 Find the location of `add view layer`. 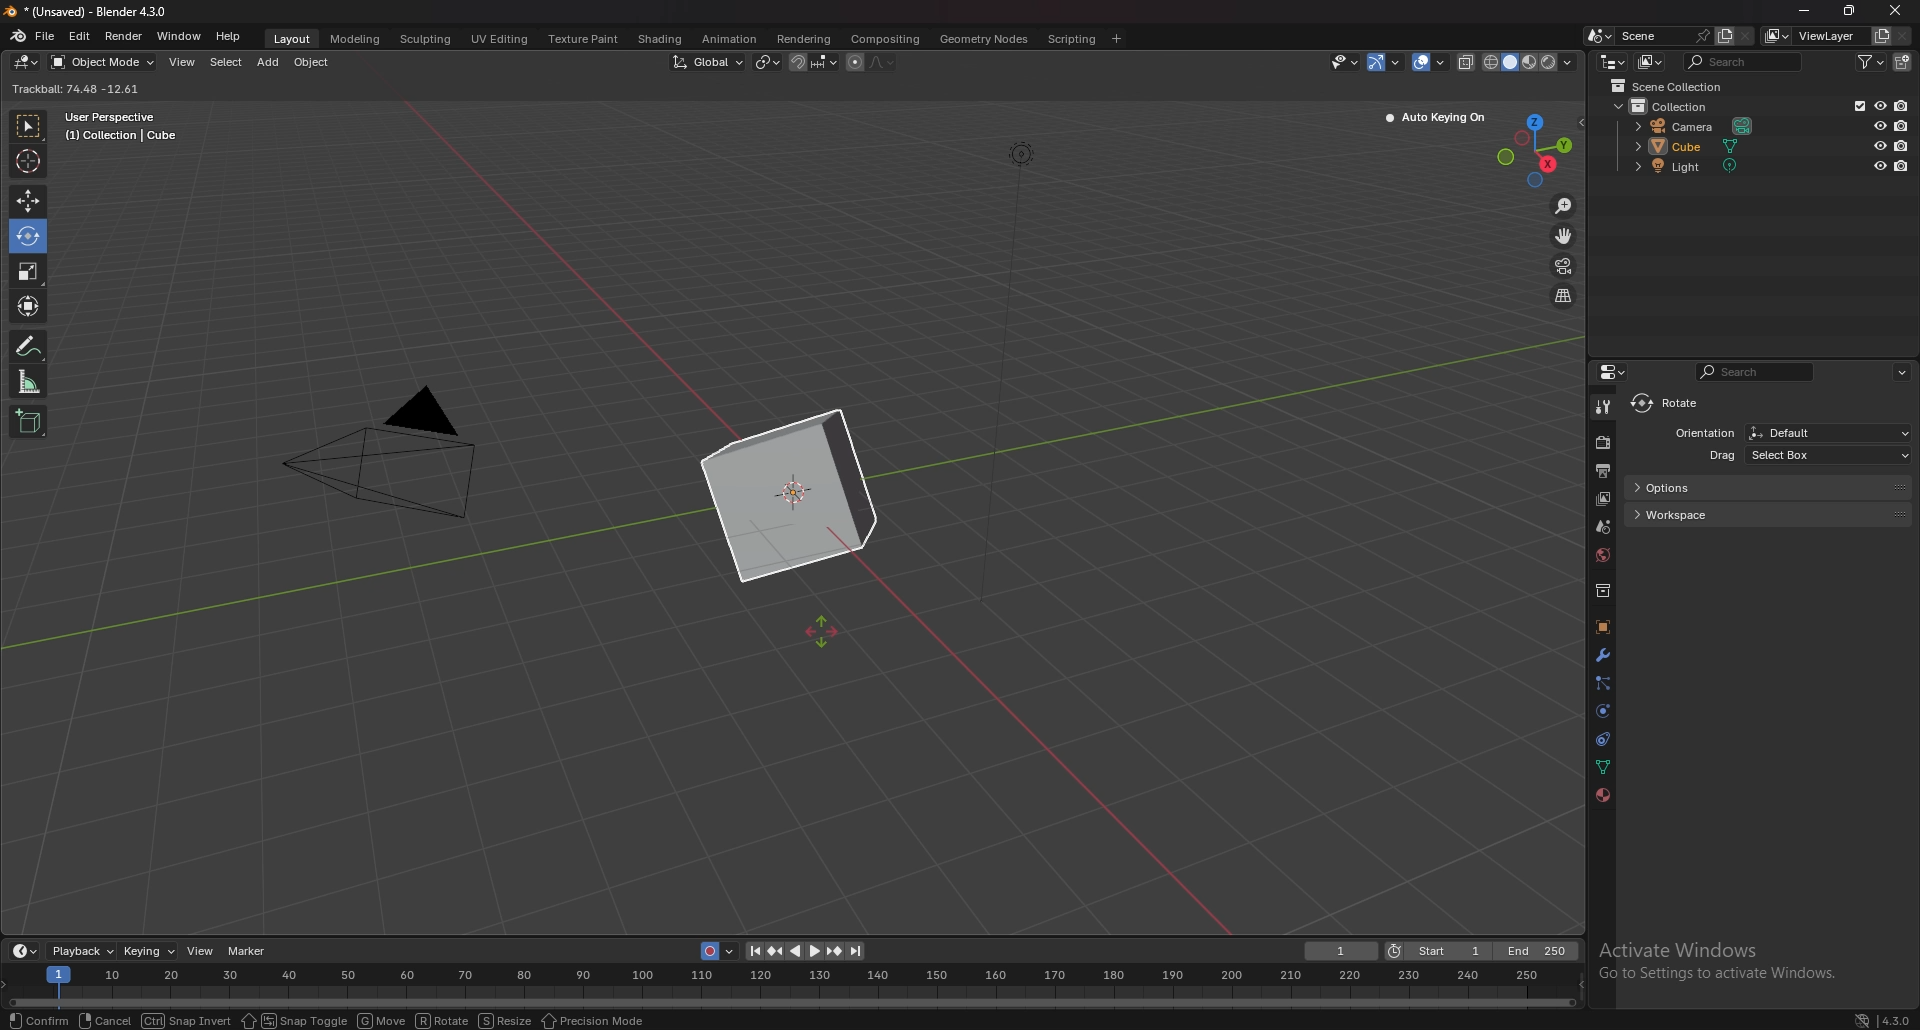

add view layer is located at coordinates (1882, 35).